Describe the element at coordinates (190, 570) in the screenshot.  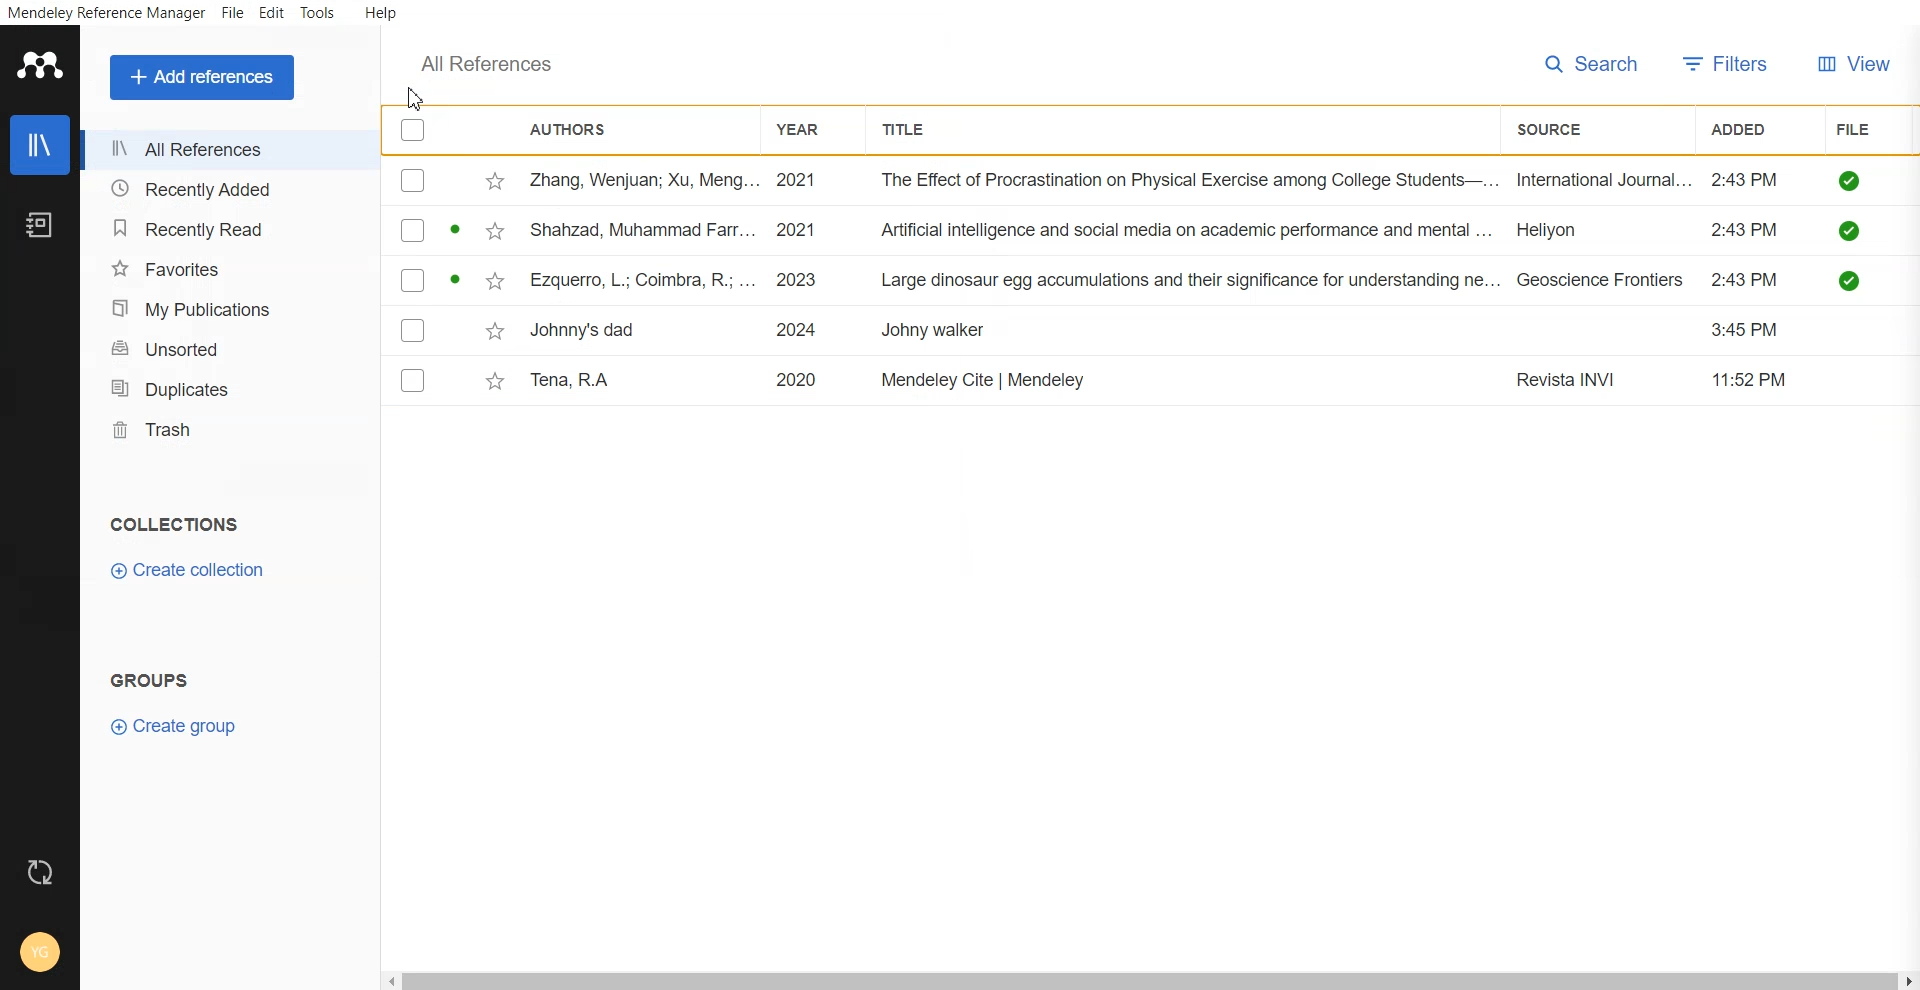
I see `Create Collection` at that location.